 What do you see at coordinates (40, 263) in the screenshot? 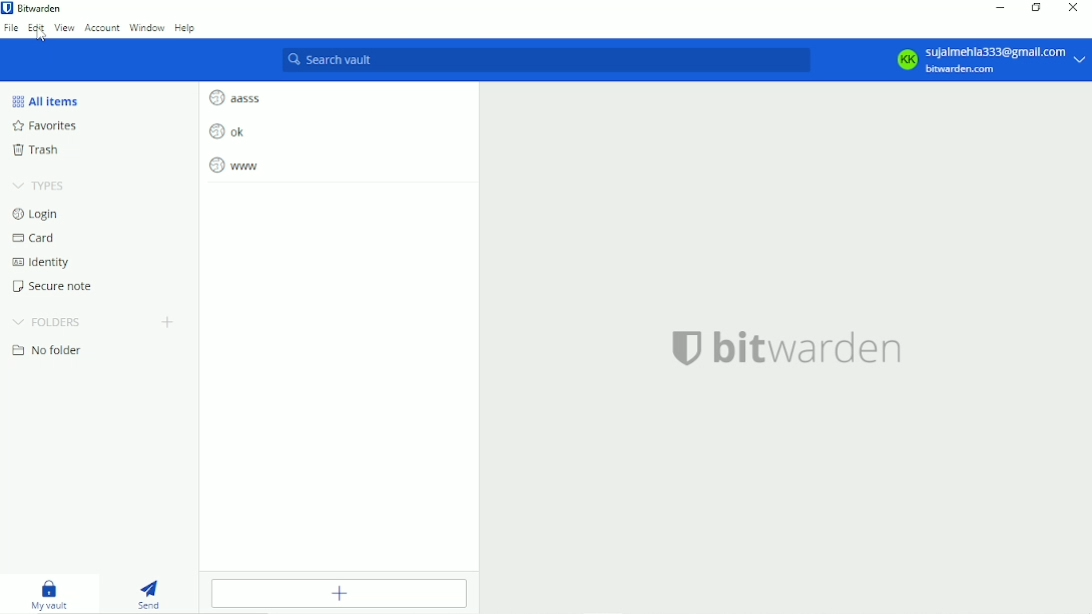
I see `Identity` at bounding box center [40, 263].